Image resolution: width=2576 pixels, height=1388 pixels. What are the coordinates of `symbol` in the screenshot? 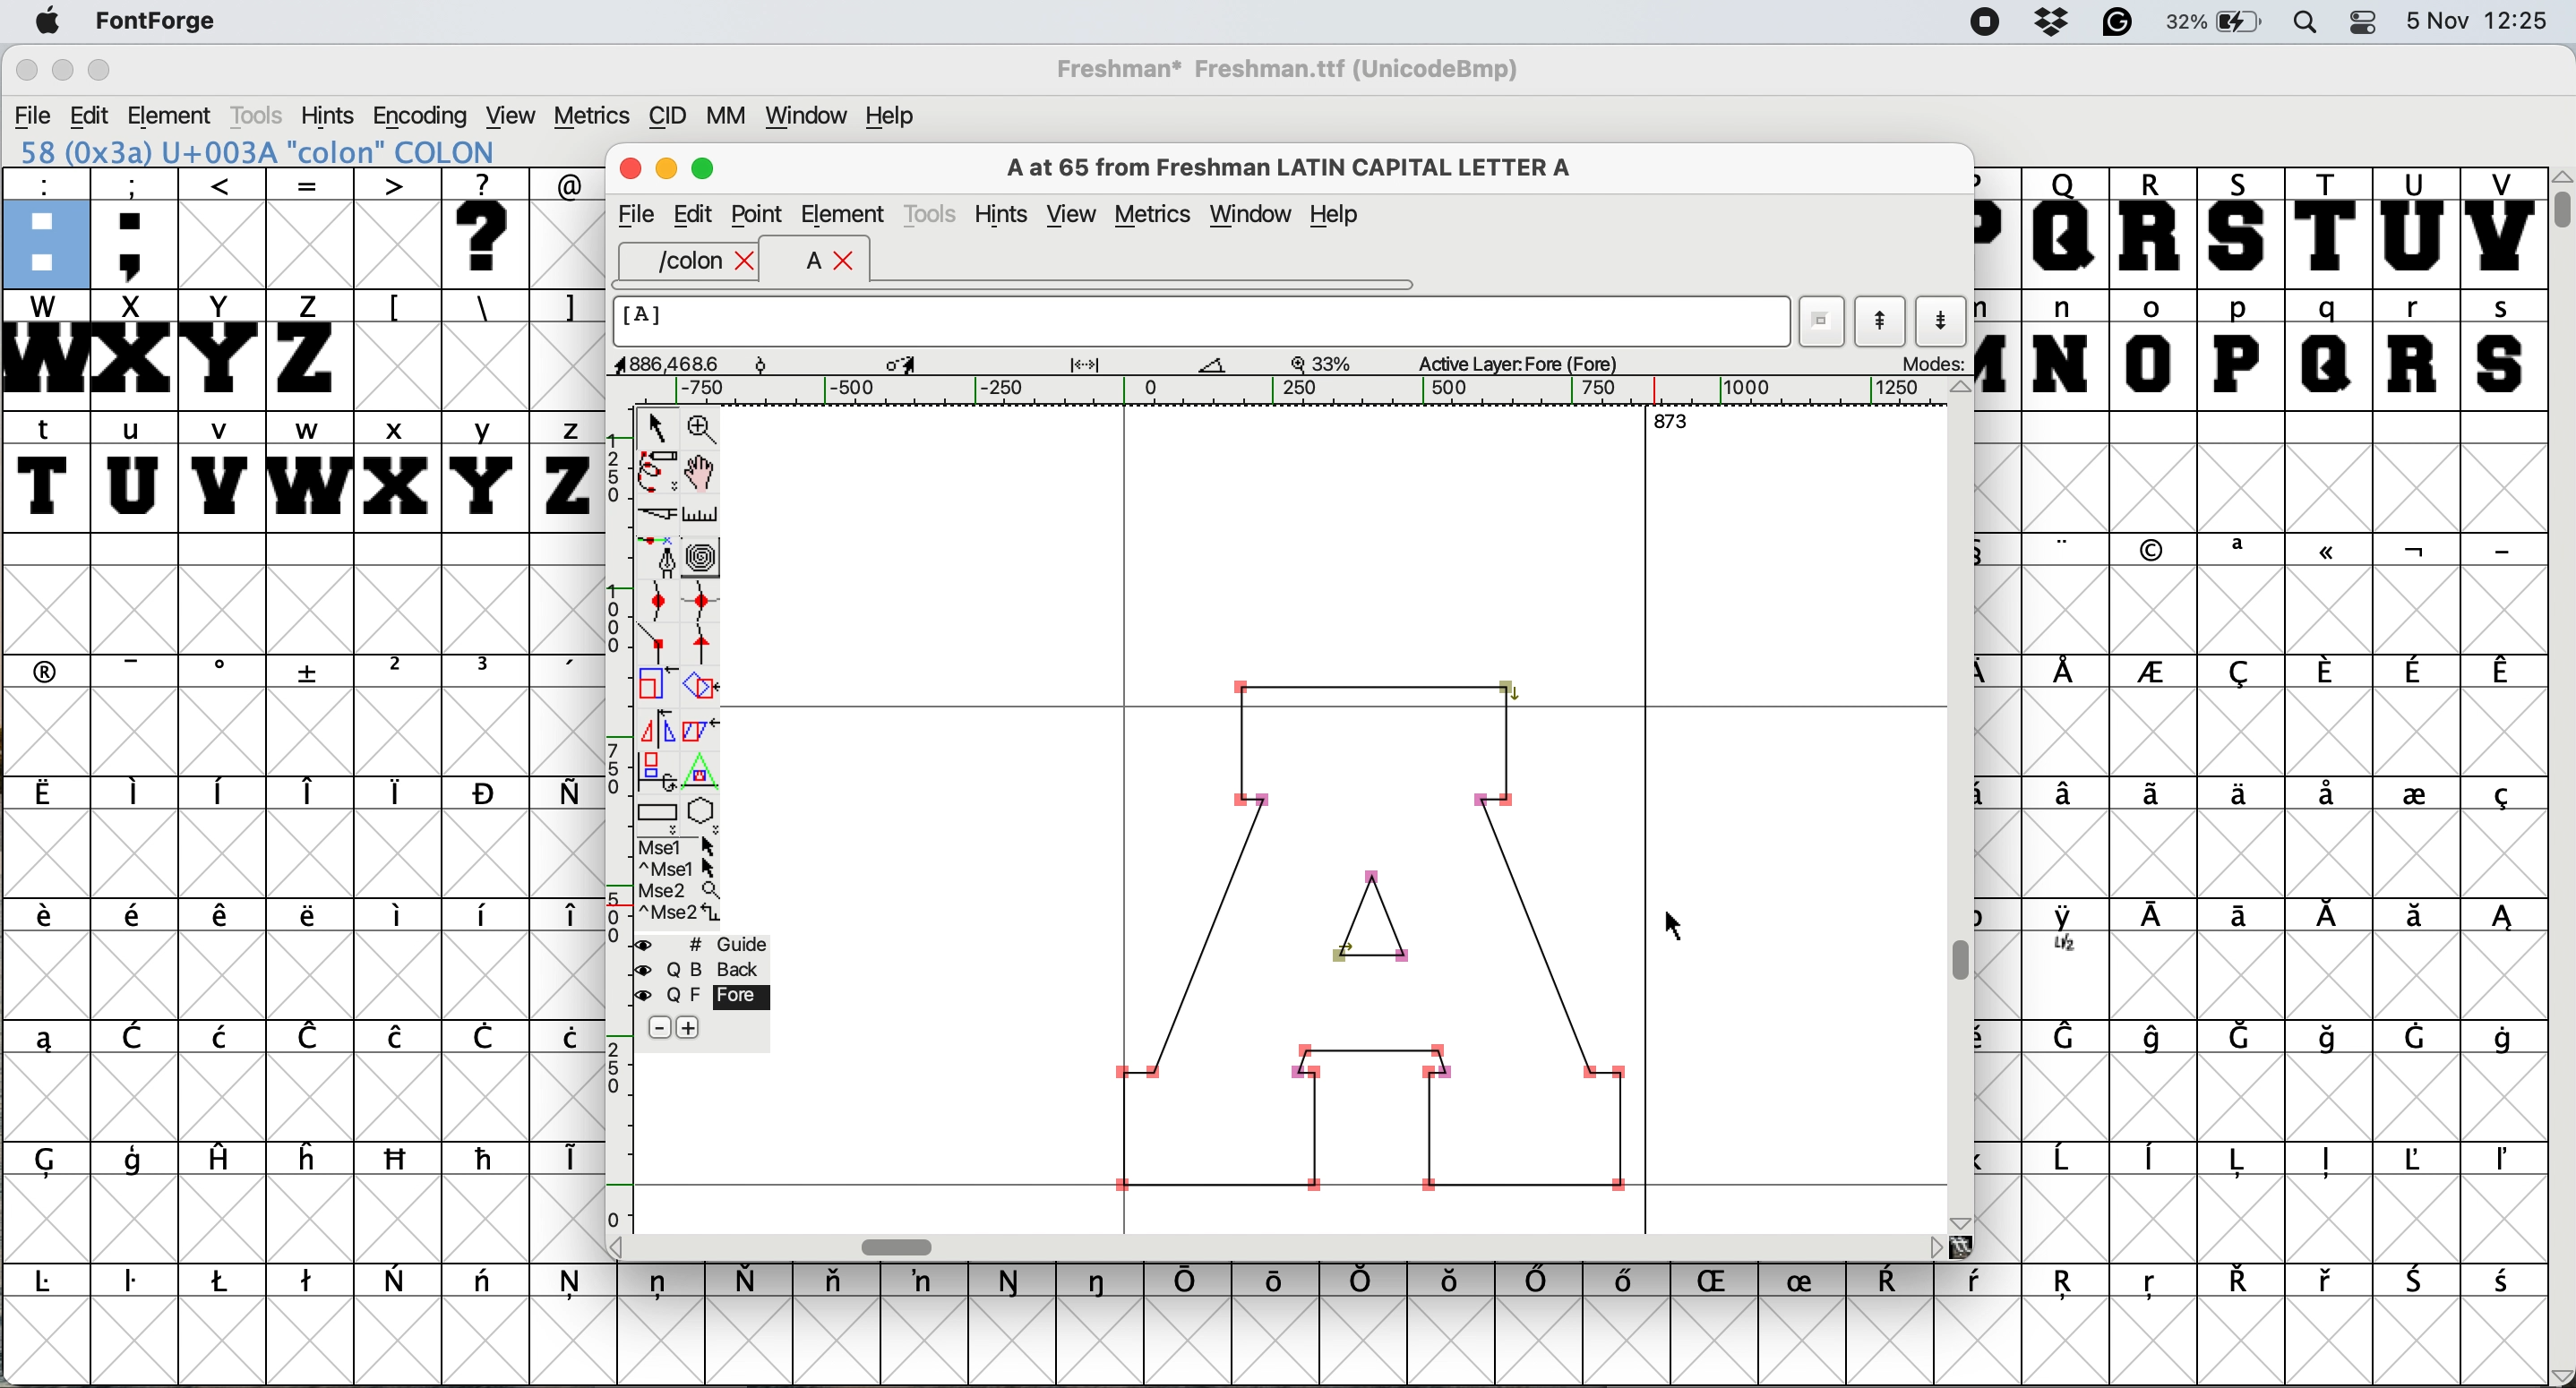 It's located at (47, 794).